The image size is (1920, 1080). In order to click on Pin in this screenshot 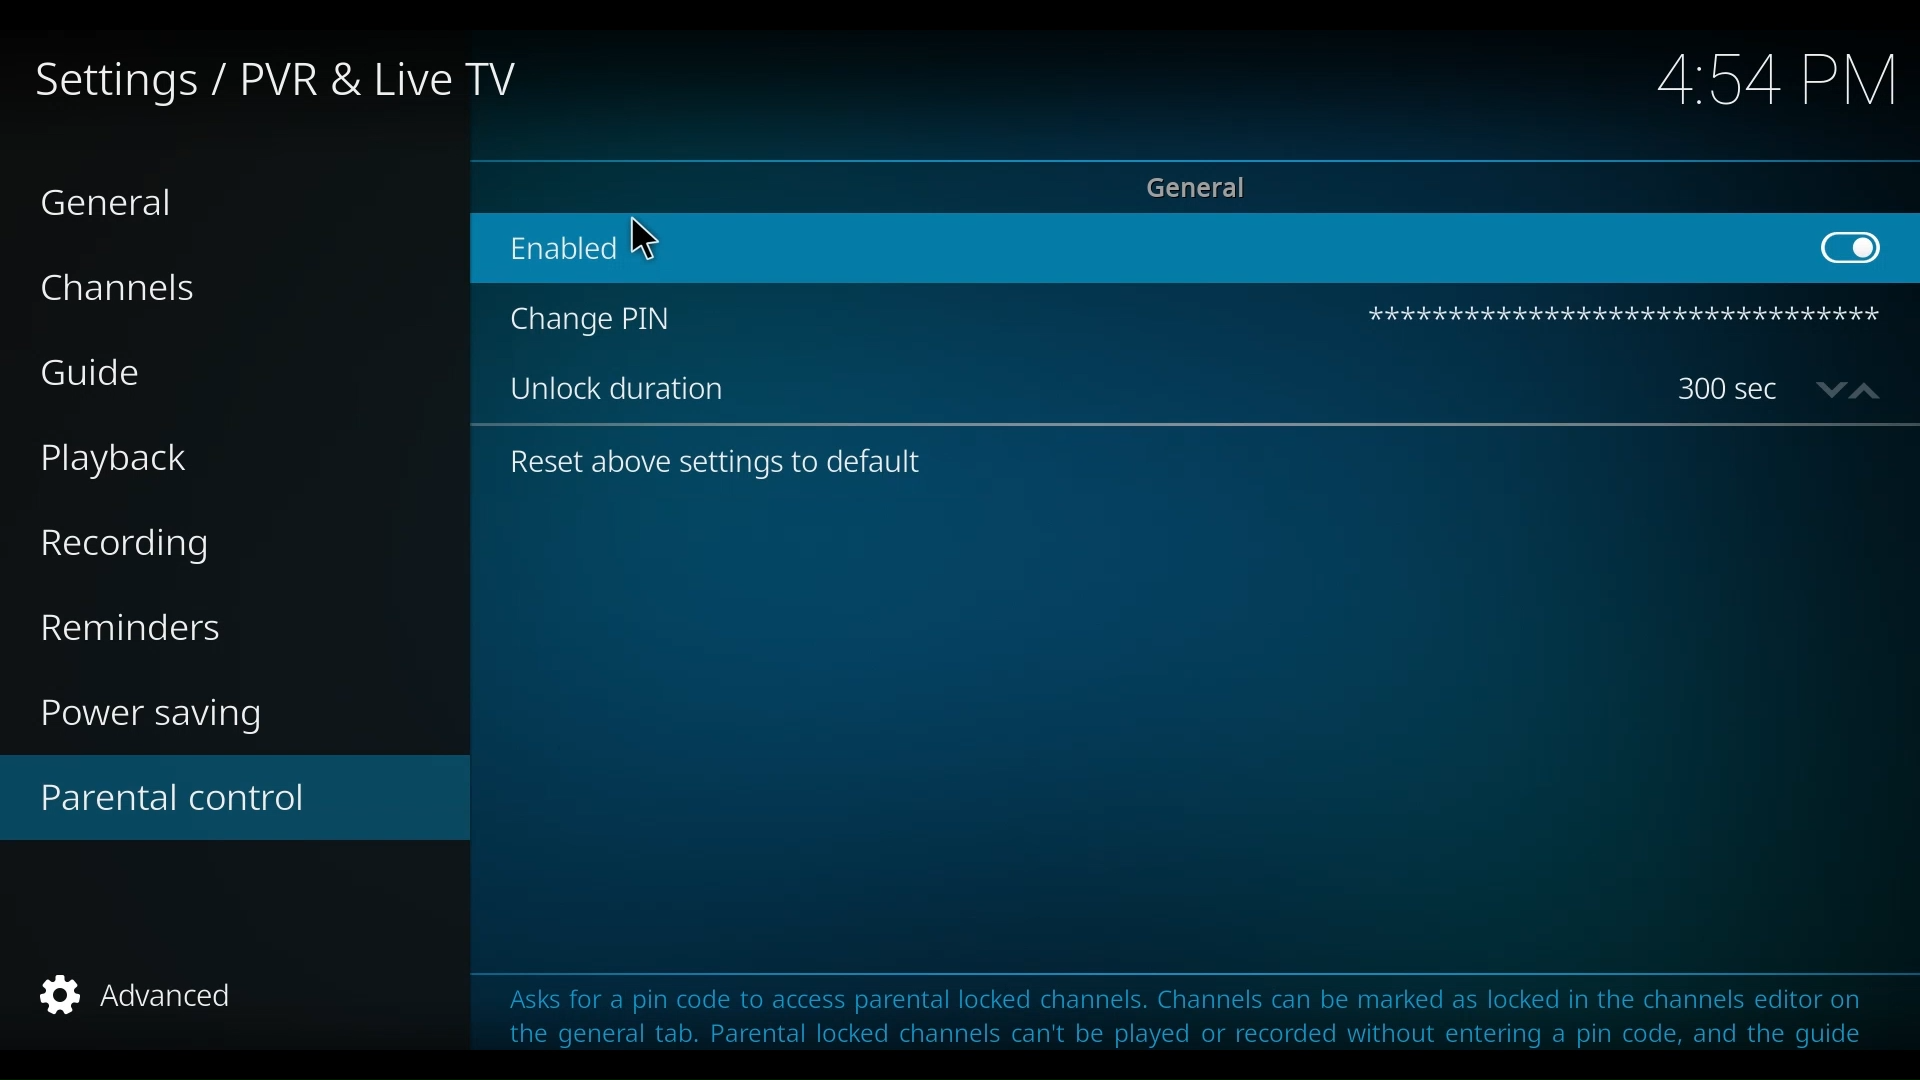, I will do `click(1623, 319)`.